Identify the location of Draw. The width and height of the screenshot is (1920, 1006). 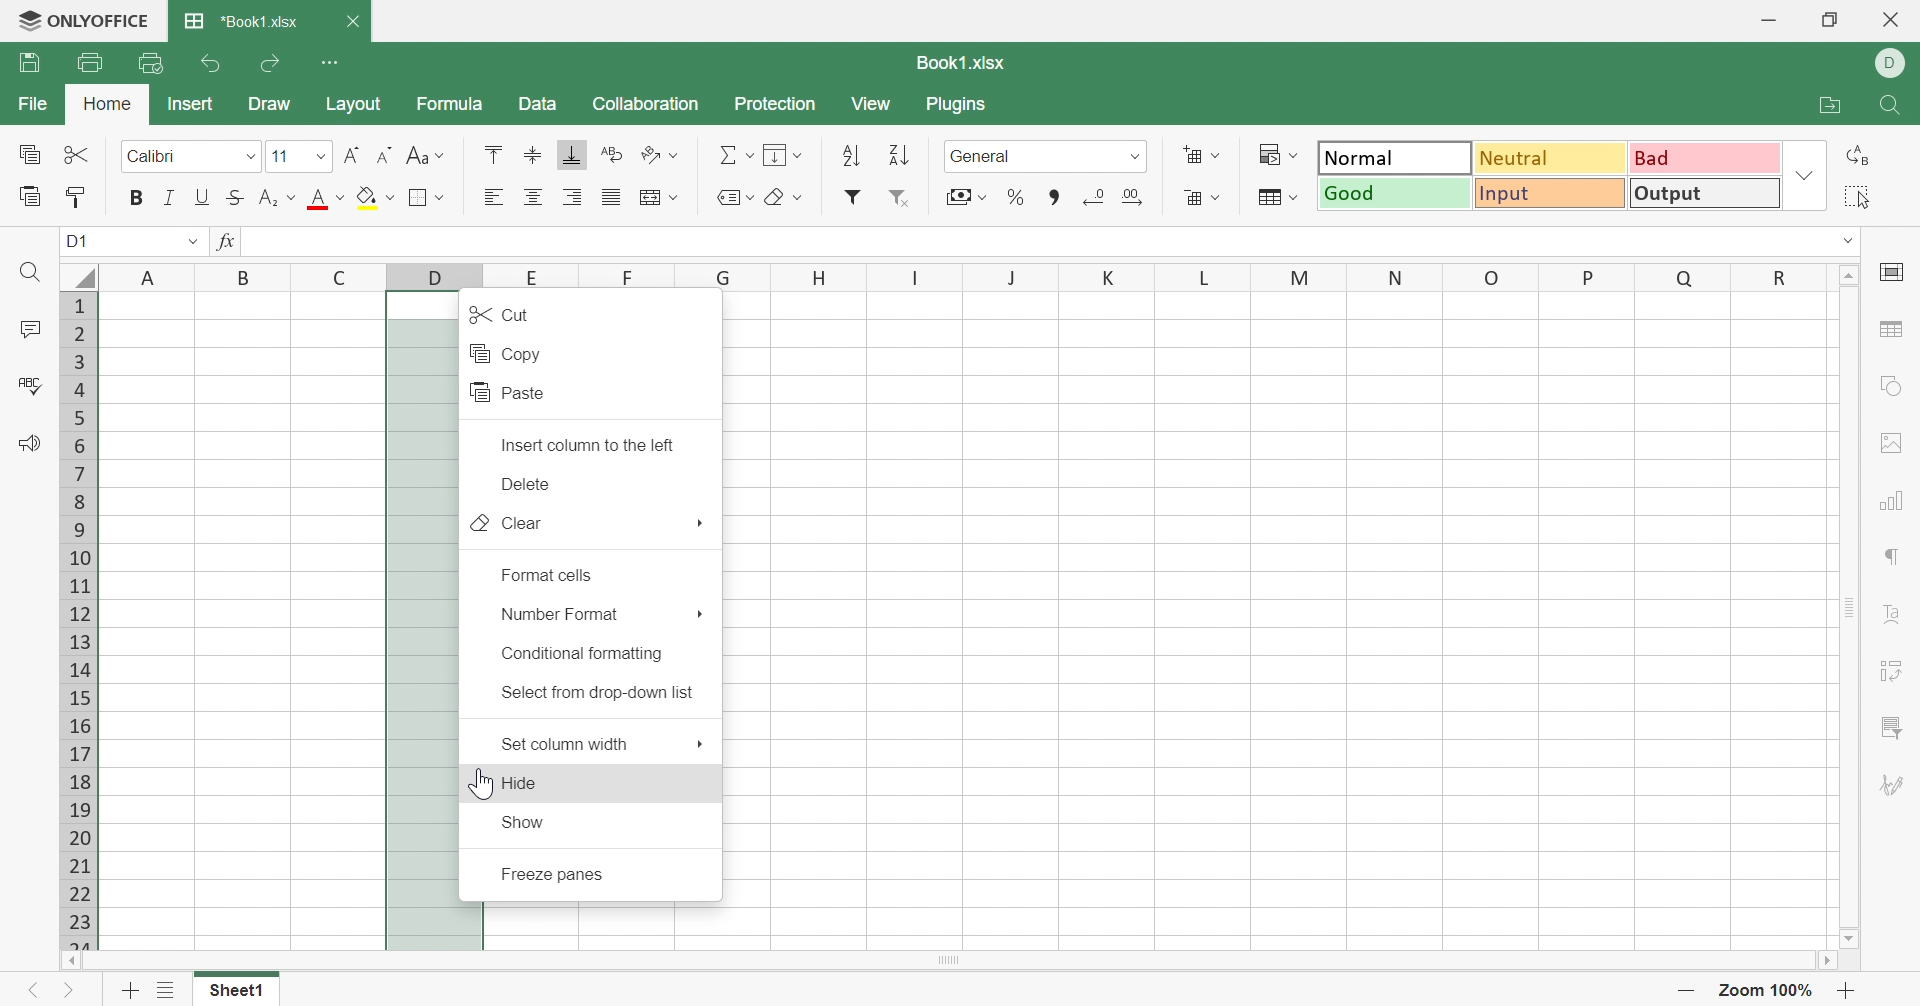
(269, 104).